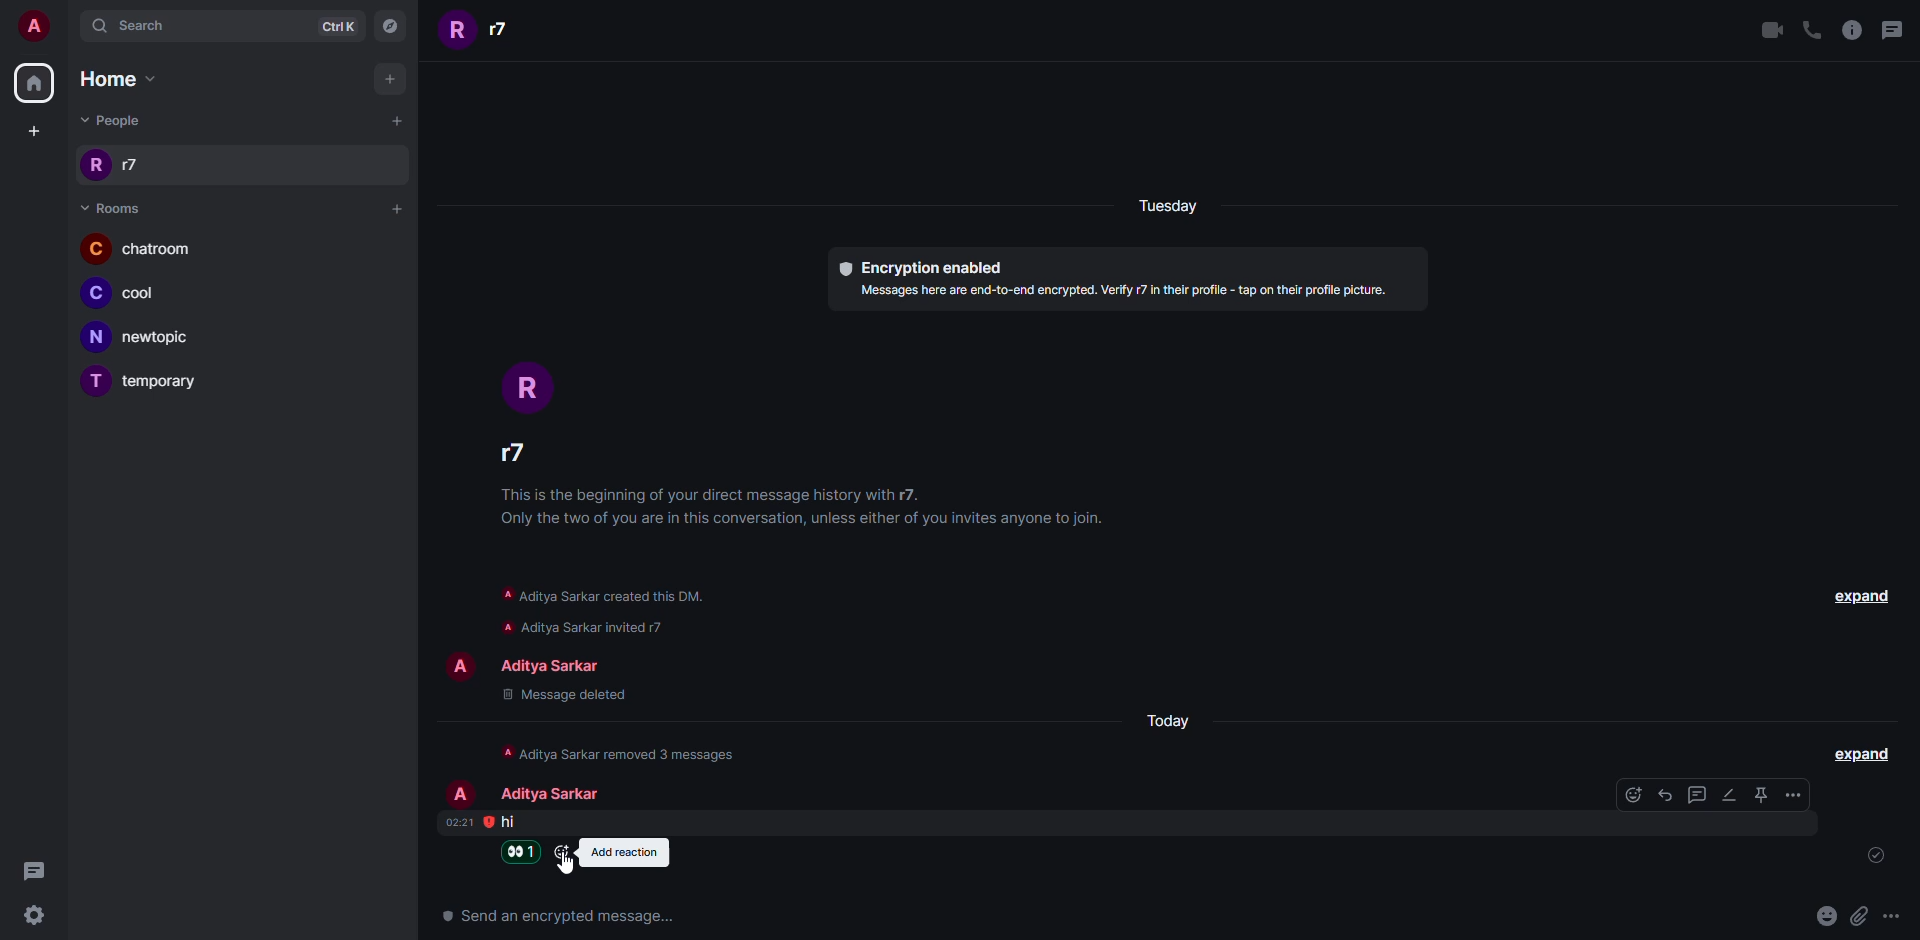 The image size is (1920, 940). I want to click on info, so click(604, 596).